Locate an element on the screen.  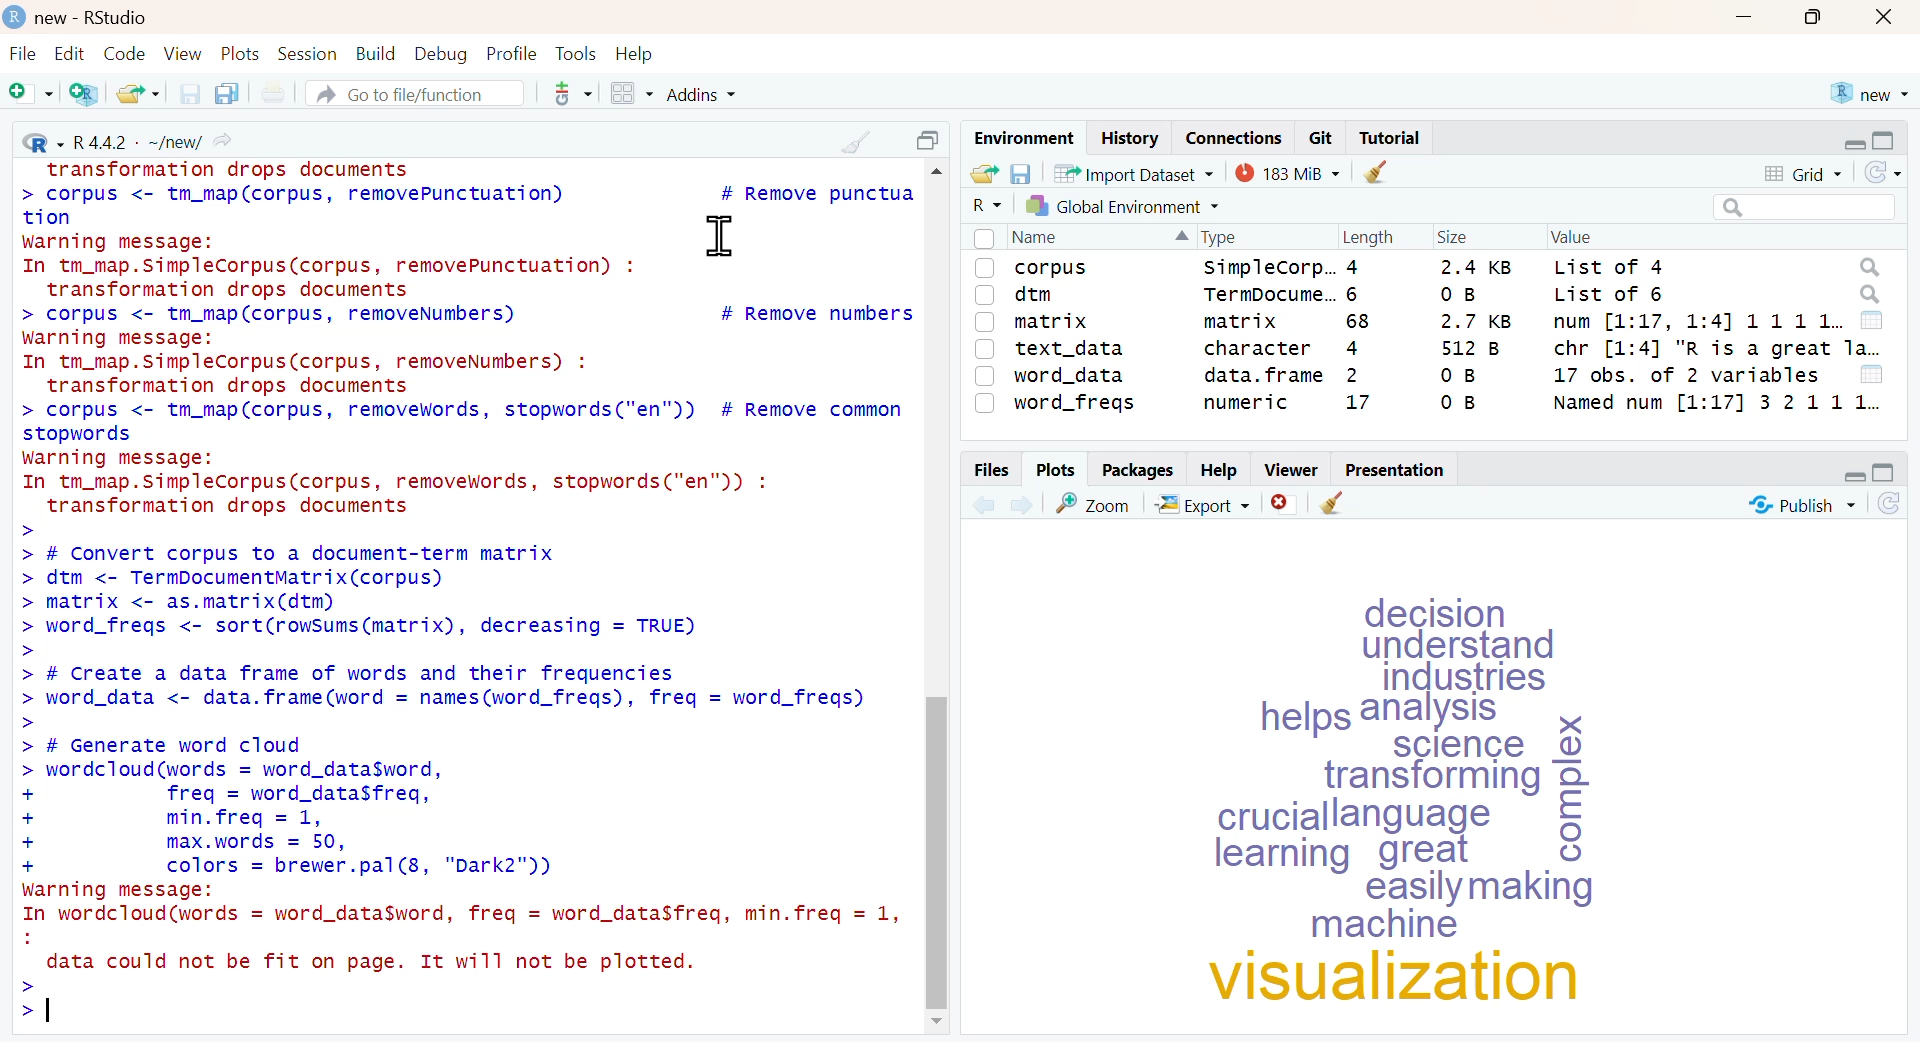
SimpleCorp... is located at coordinates (1273, 265).